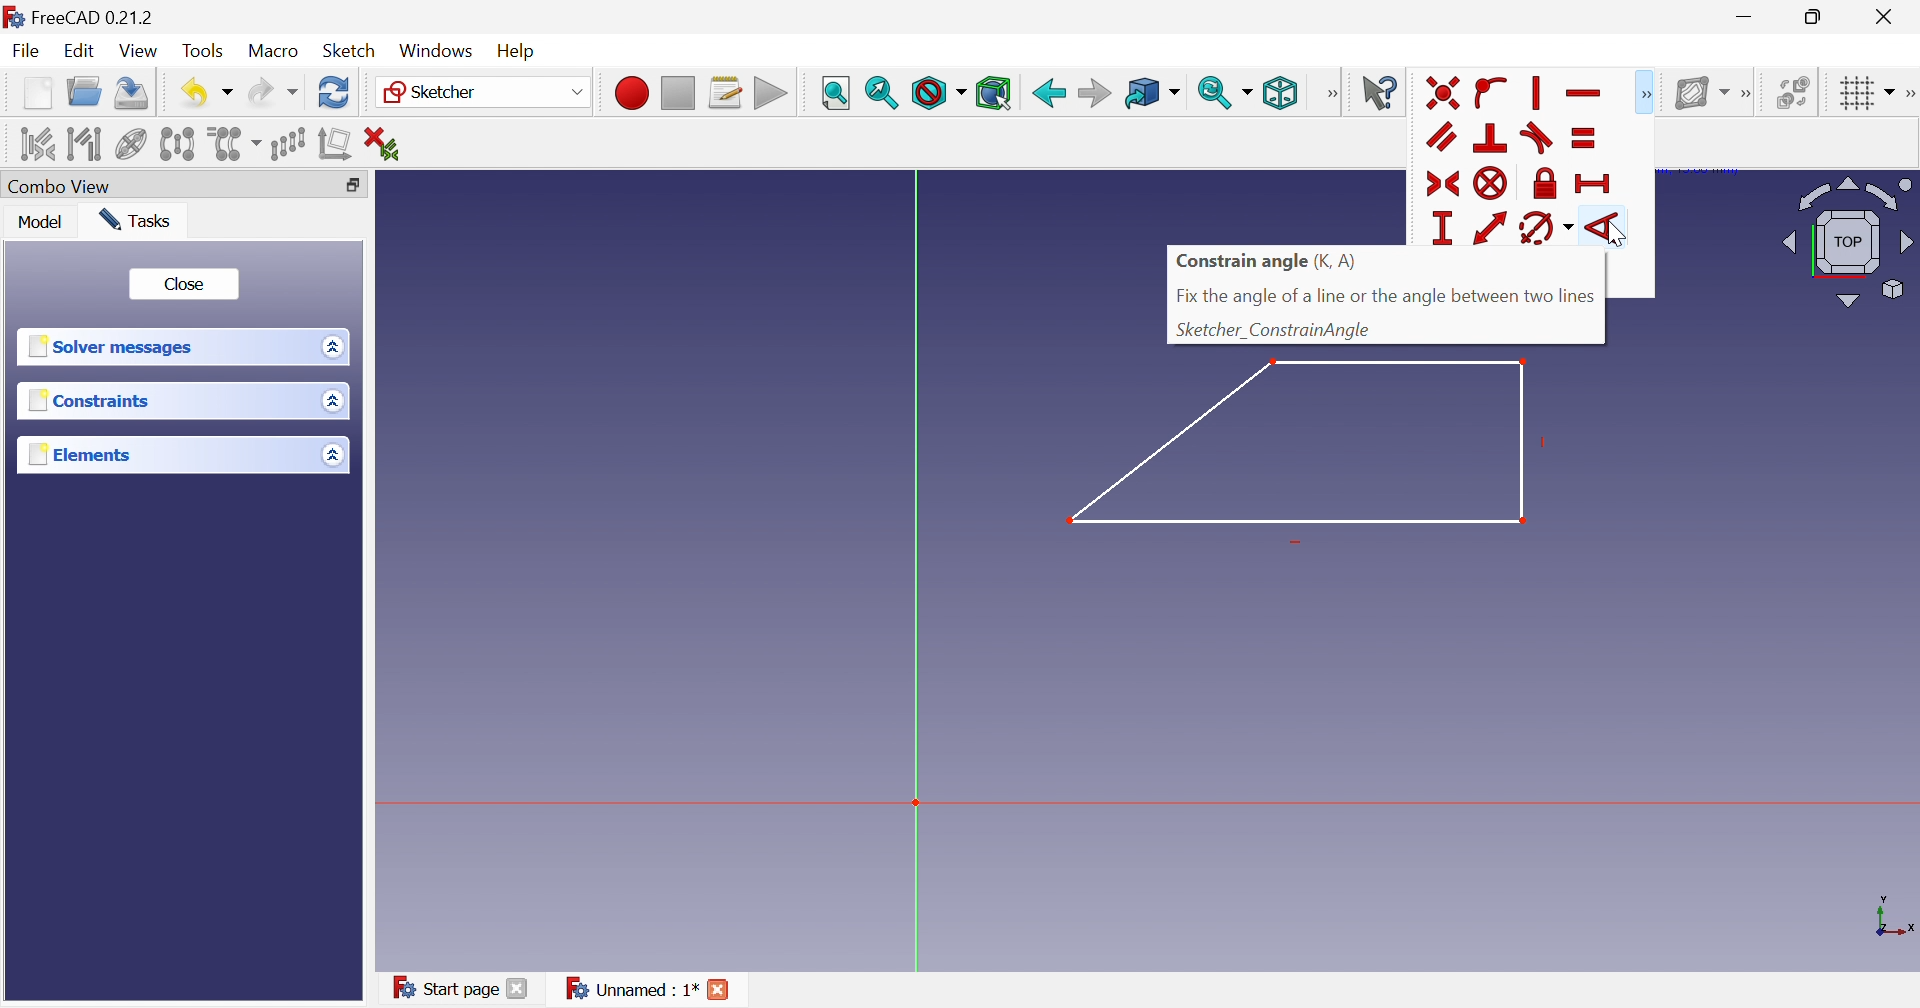  What do you see at coordinates (329, 346) in the screenshot?
I see `Drop Down` at bounding box center [329, 346].